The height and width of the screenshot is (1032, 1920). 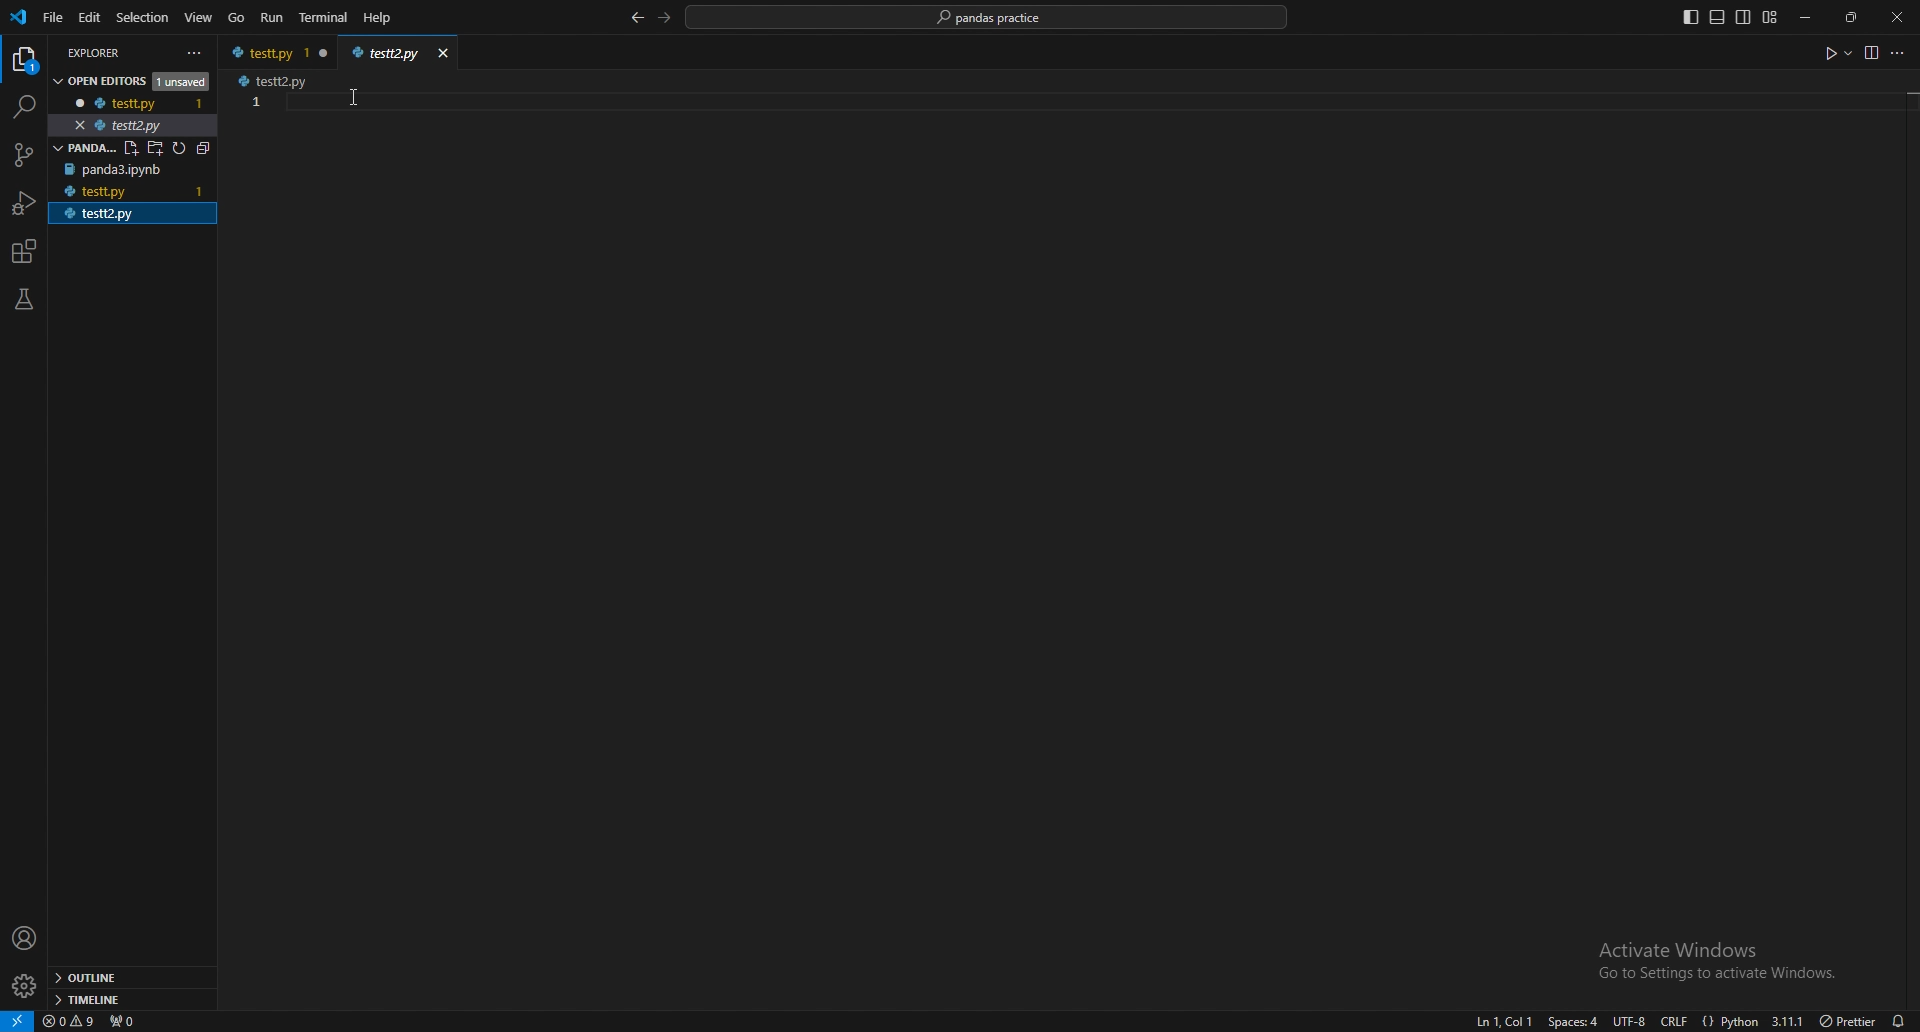 What do you see at coordinates (1897, 17) in the screenshot?
I see `close` at bounding box center [1897, 17].